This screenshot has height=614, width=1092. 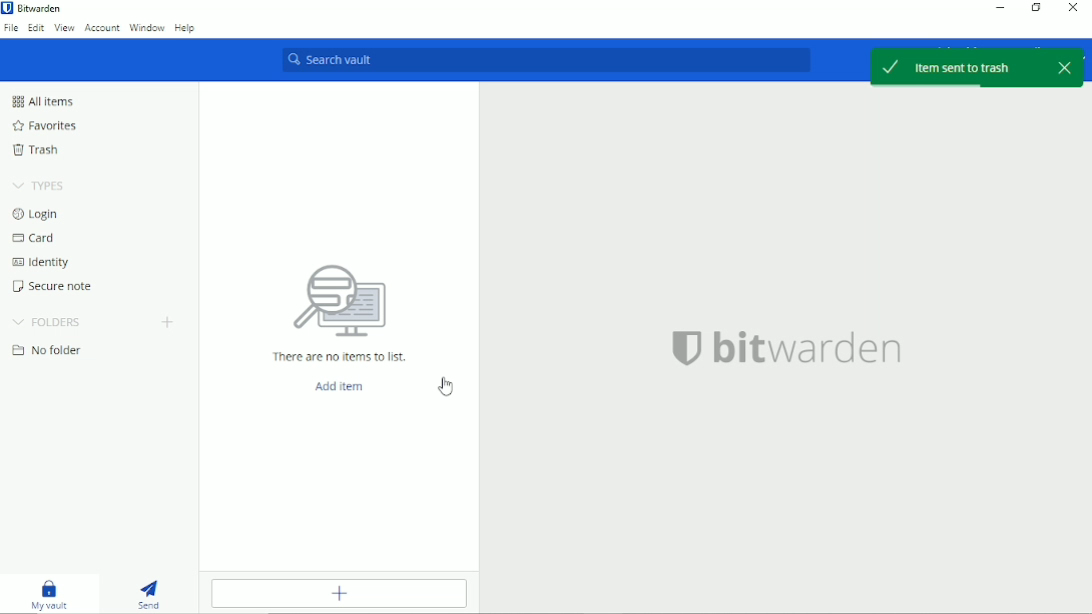 I want to click on Login, so click(x=39, y=214).